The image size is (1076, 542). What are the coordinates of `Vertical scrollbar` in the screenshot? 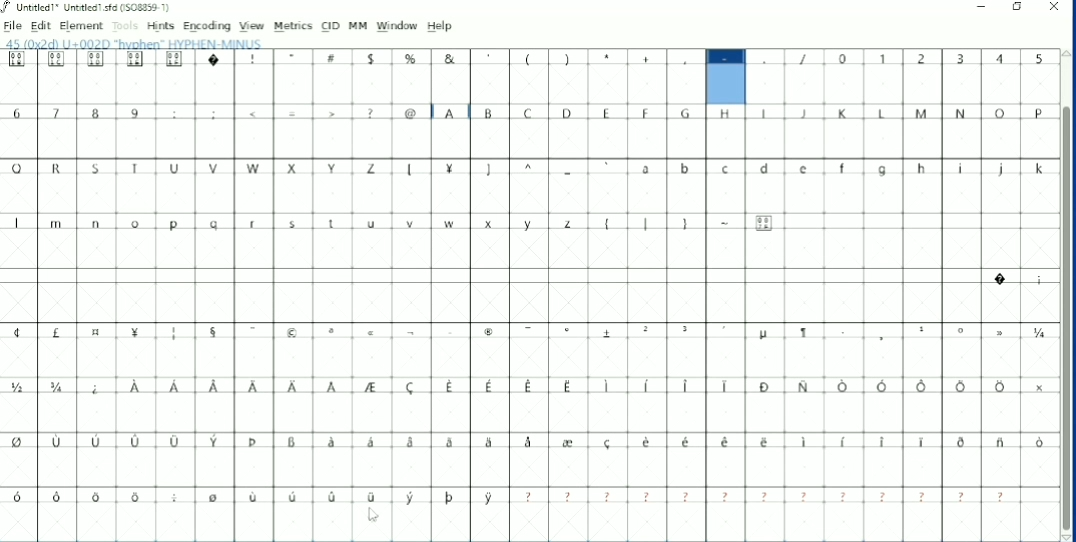 It's located at (1065, 321).